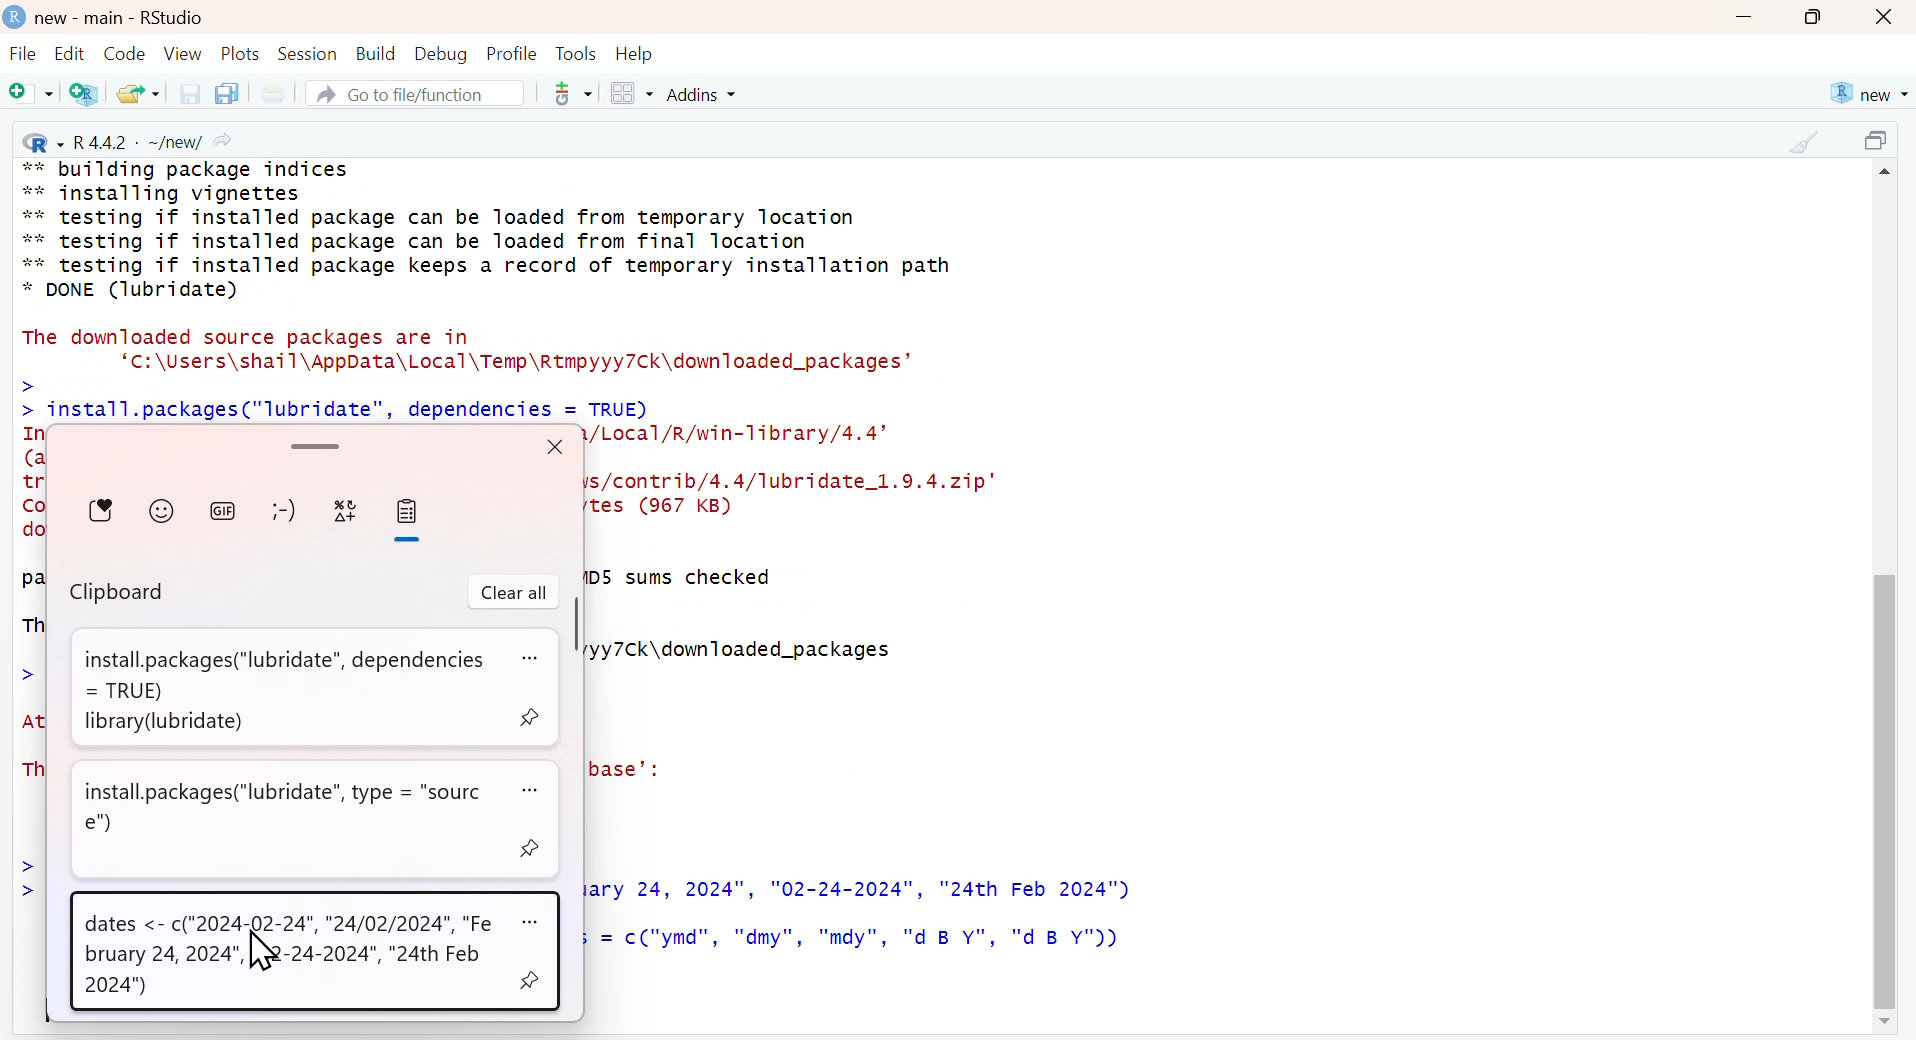  Describe the element at coordinates (406, 512) in the screenshot. I see `clipboard` at that location.